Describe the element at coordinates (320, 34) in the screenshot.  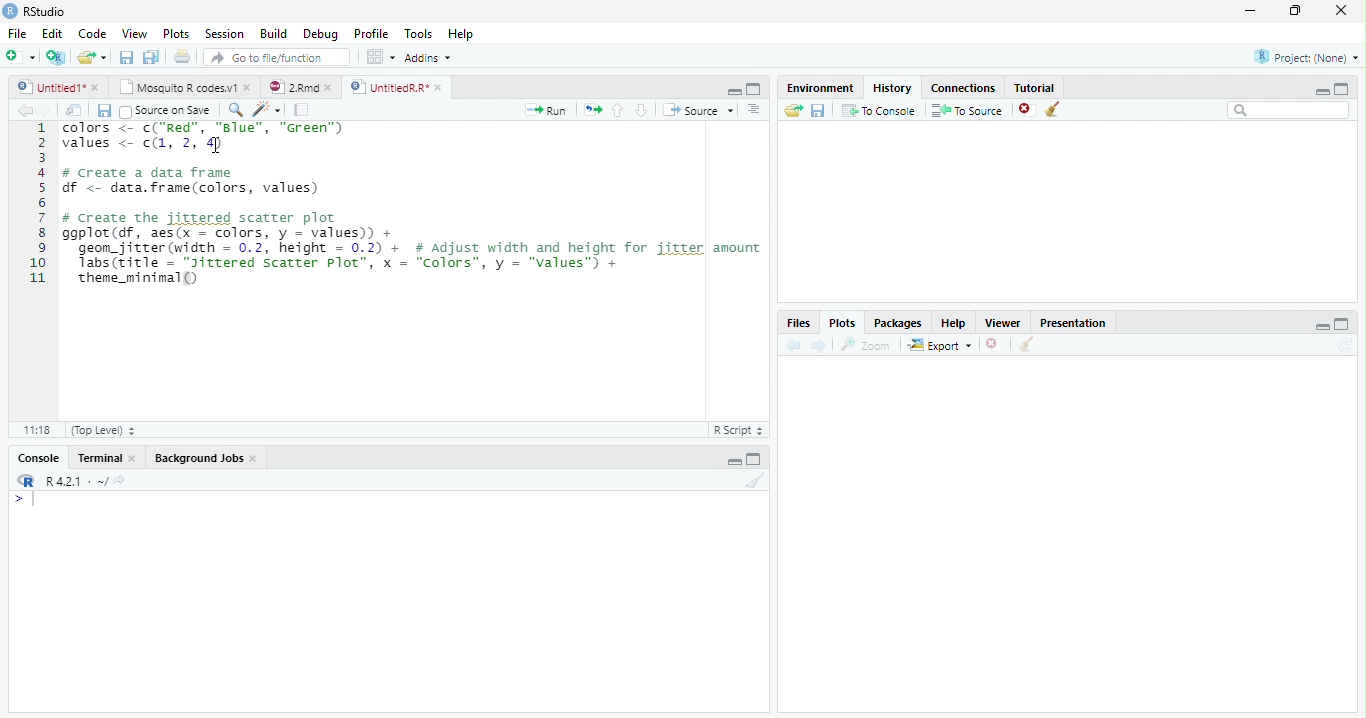
I see `Debug` at that location.